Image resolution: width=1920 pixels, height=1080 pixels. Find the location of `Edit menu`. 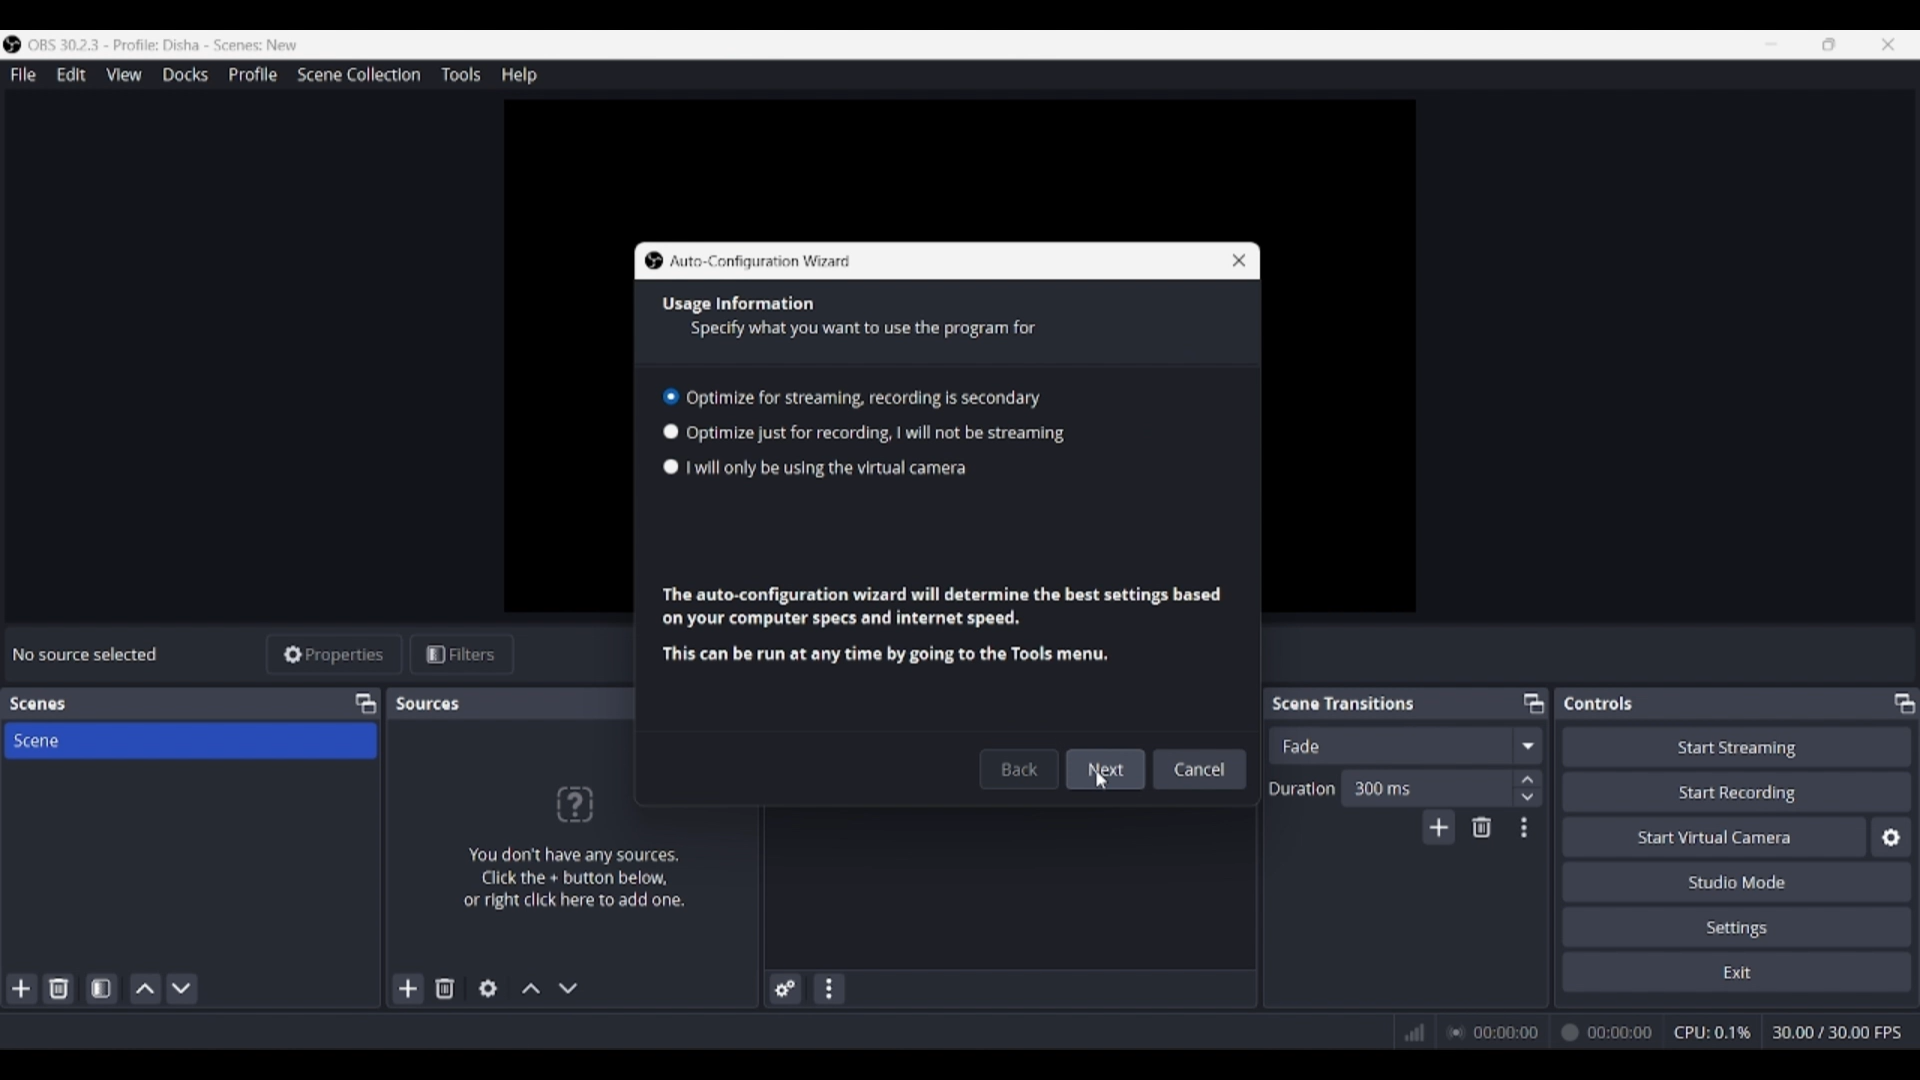

Edit menu is located at coordinates (70, 75).